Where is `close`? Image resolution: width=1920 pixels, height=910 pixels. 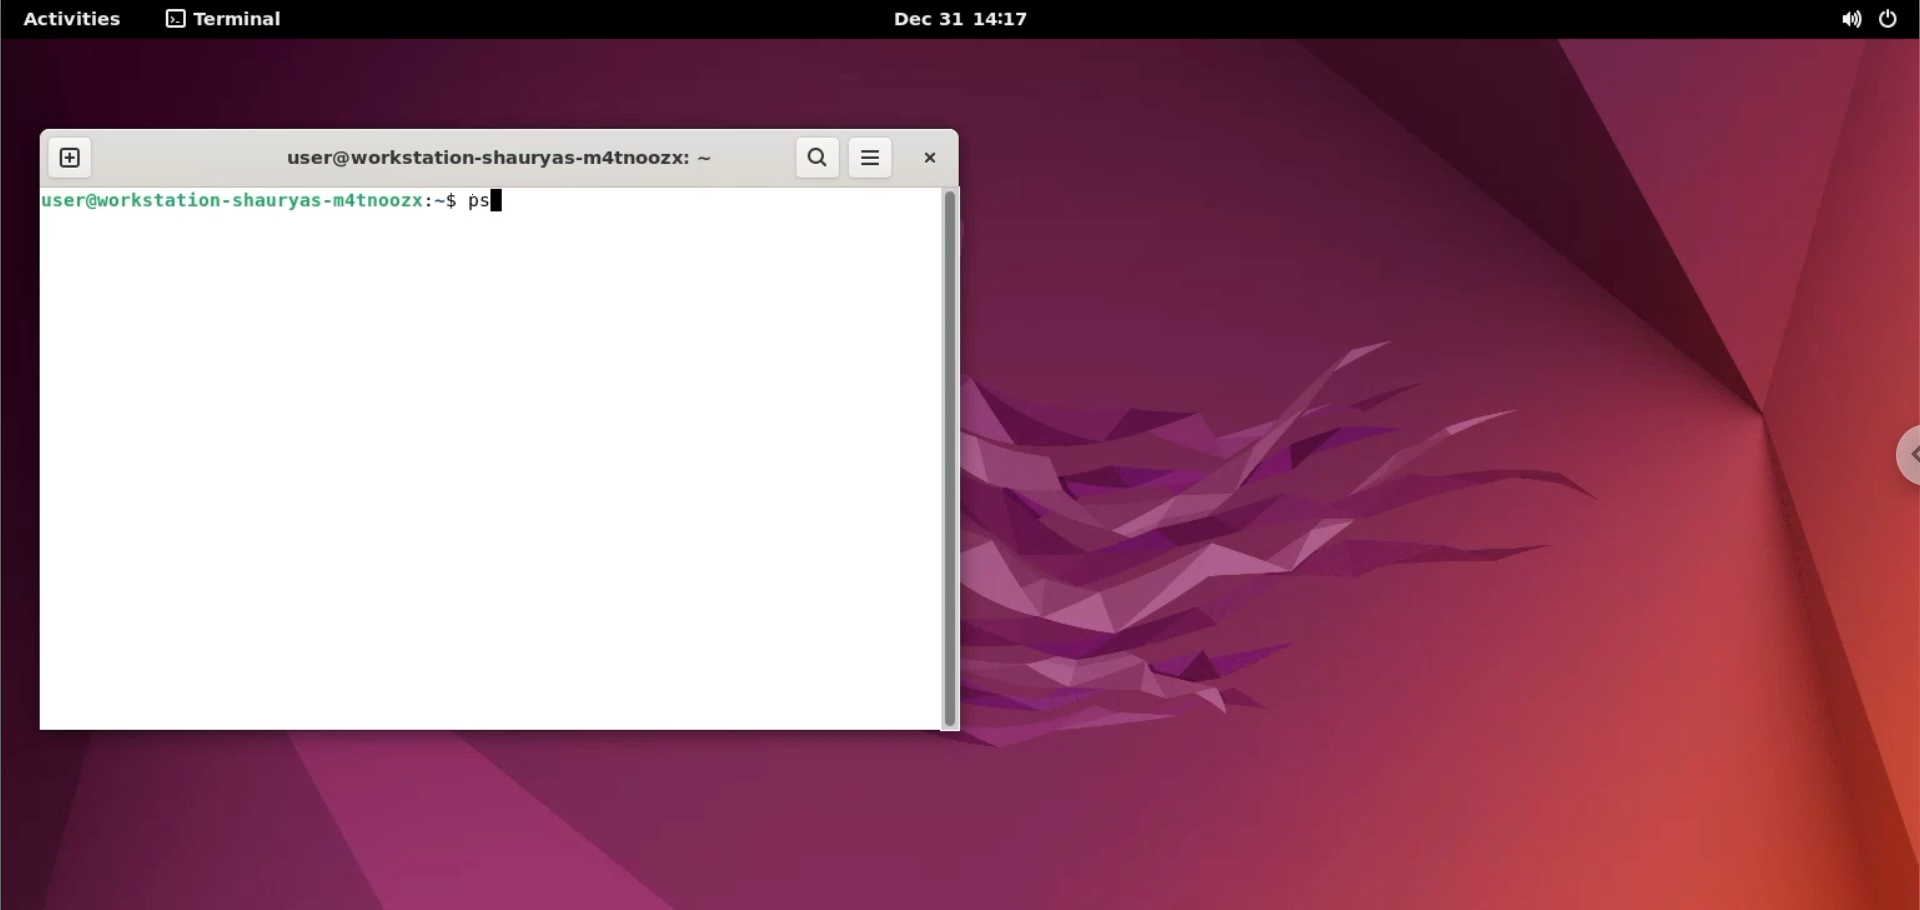 close is located at coordinates (925, 161).